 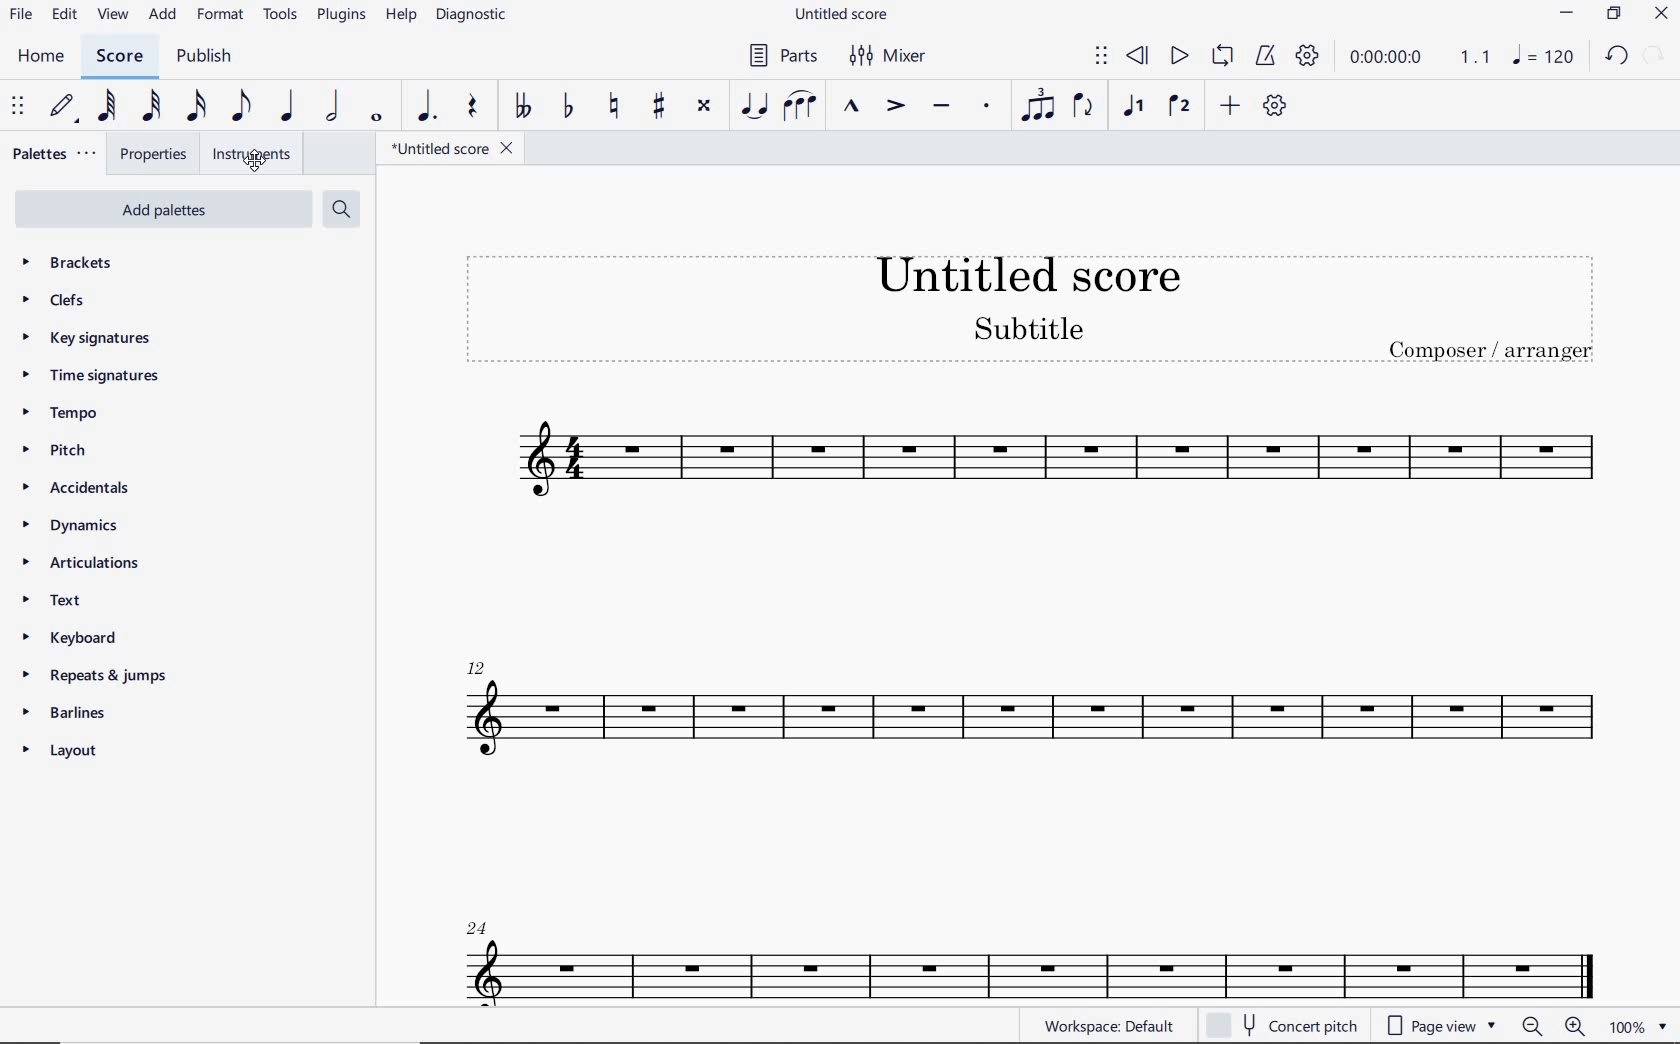 I want to click on text, so click(x=50, y=596).